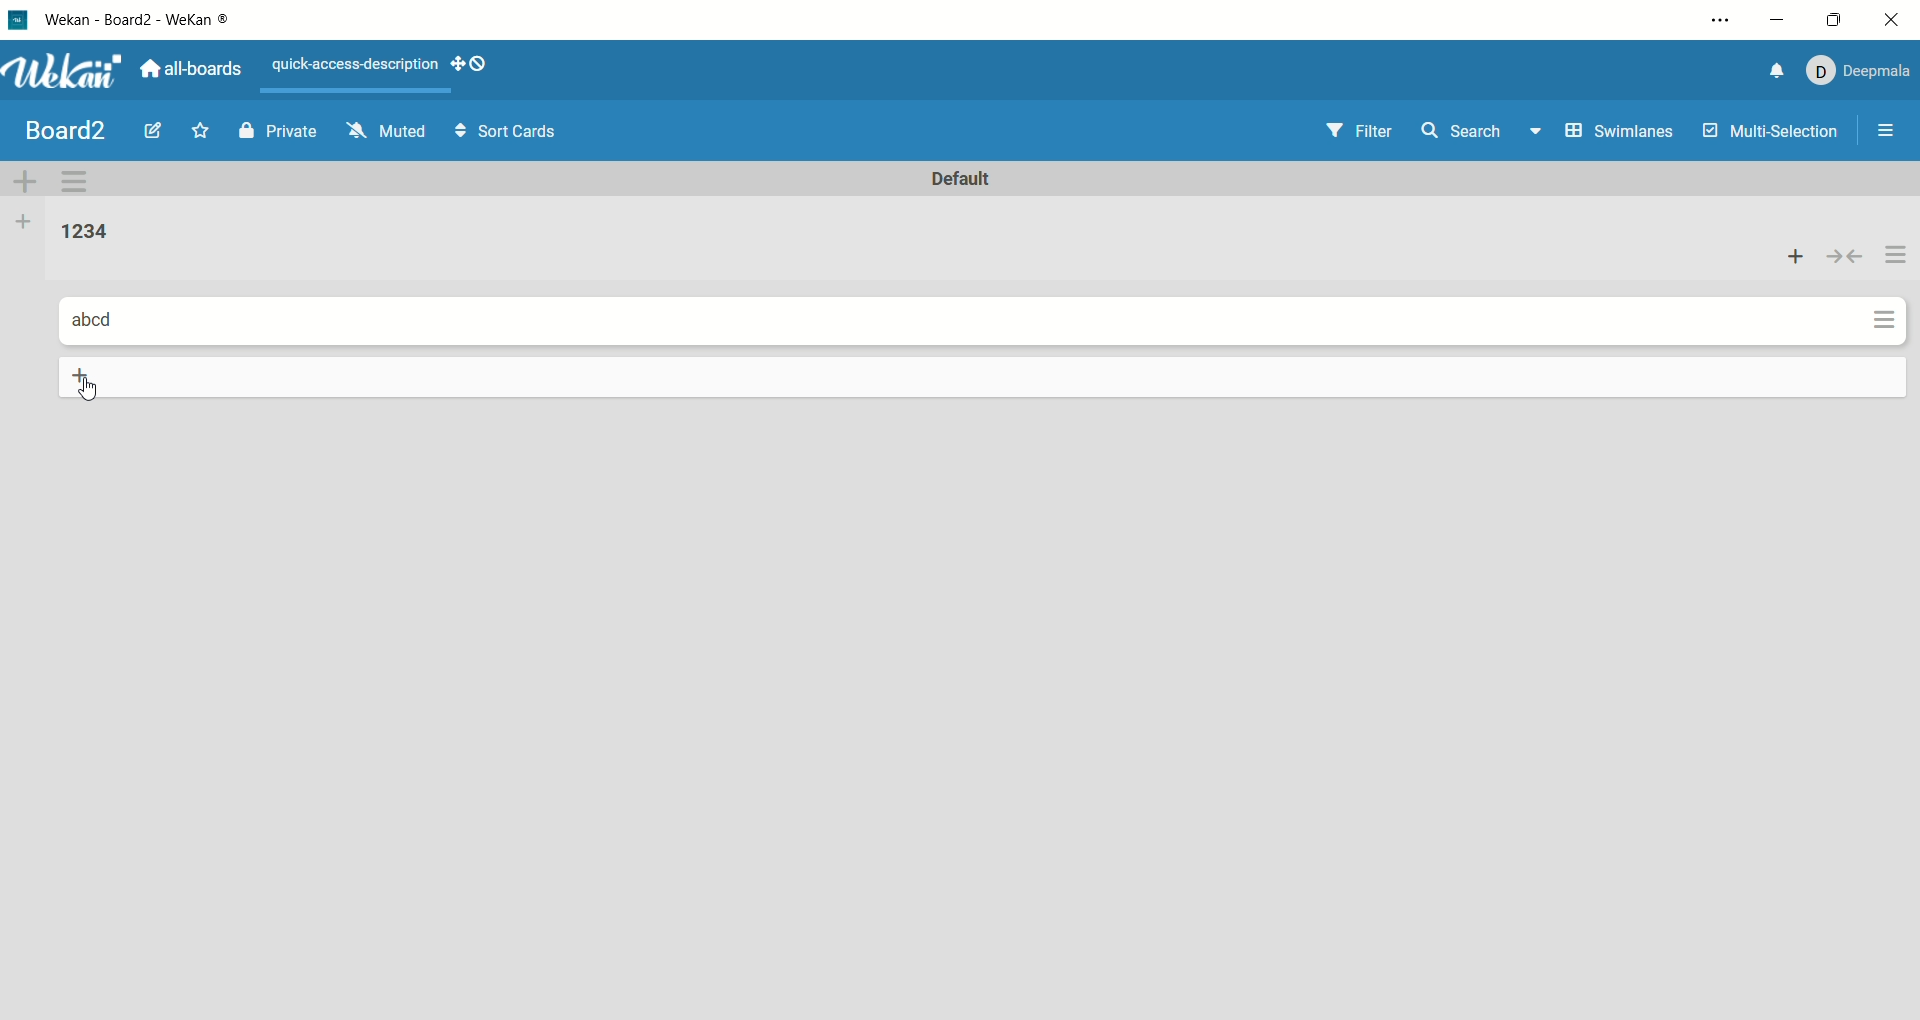  What do you see at coordinates (145, 20) in the screenshot?
I see `wekan-wekan` at bounding box center [145, 20].